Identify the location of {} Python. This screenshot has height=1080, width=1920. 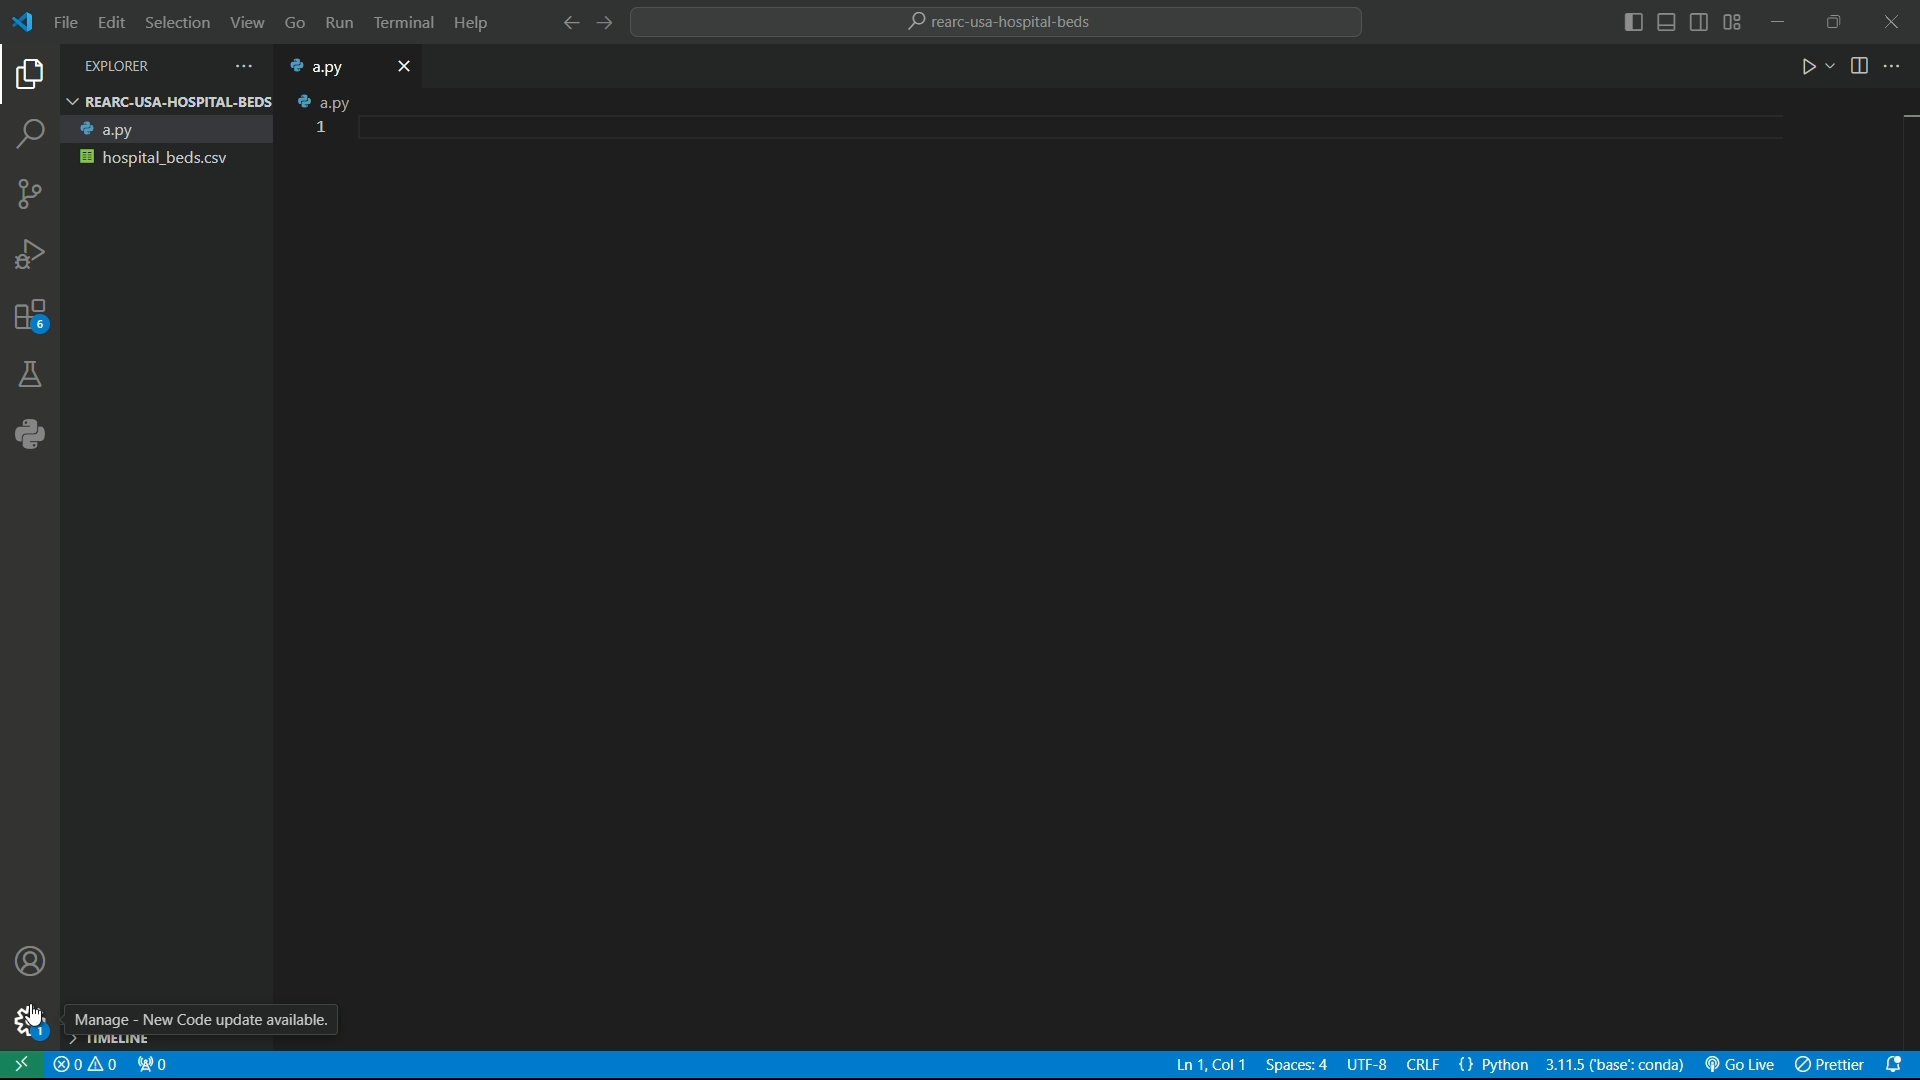
(1495, 1065).